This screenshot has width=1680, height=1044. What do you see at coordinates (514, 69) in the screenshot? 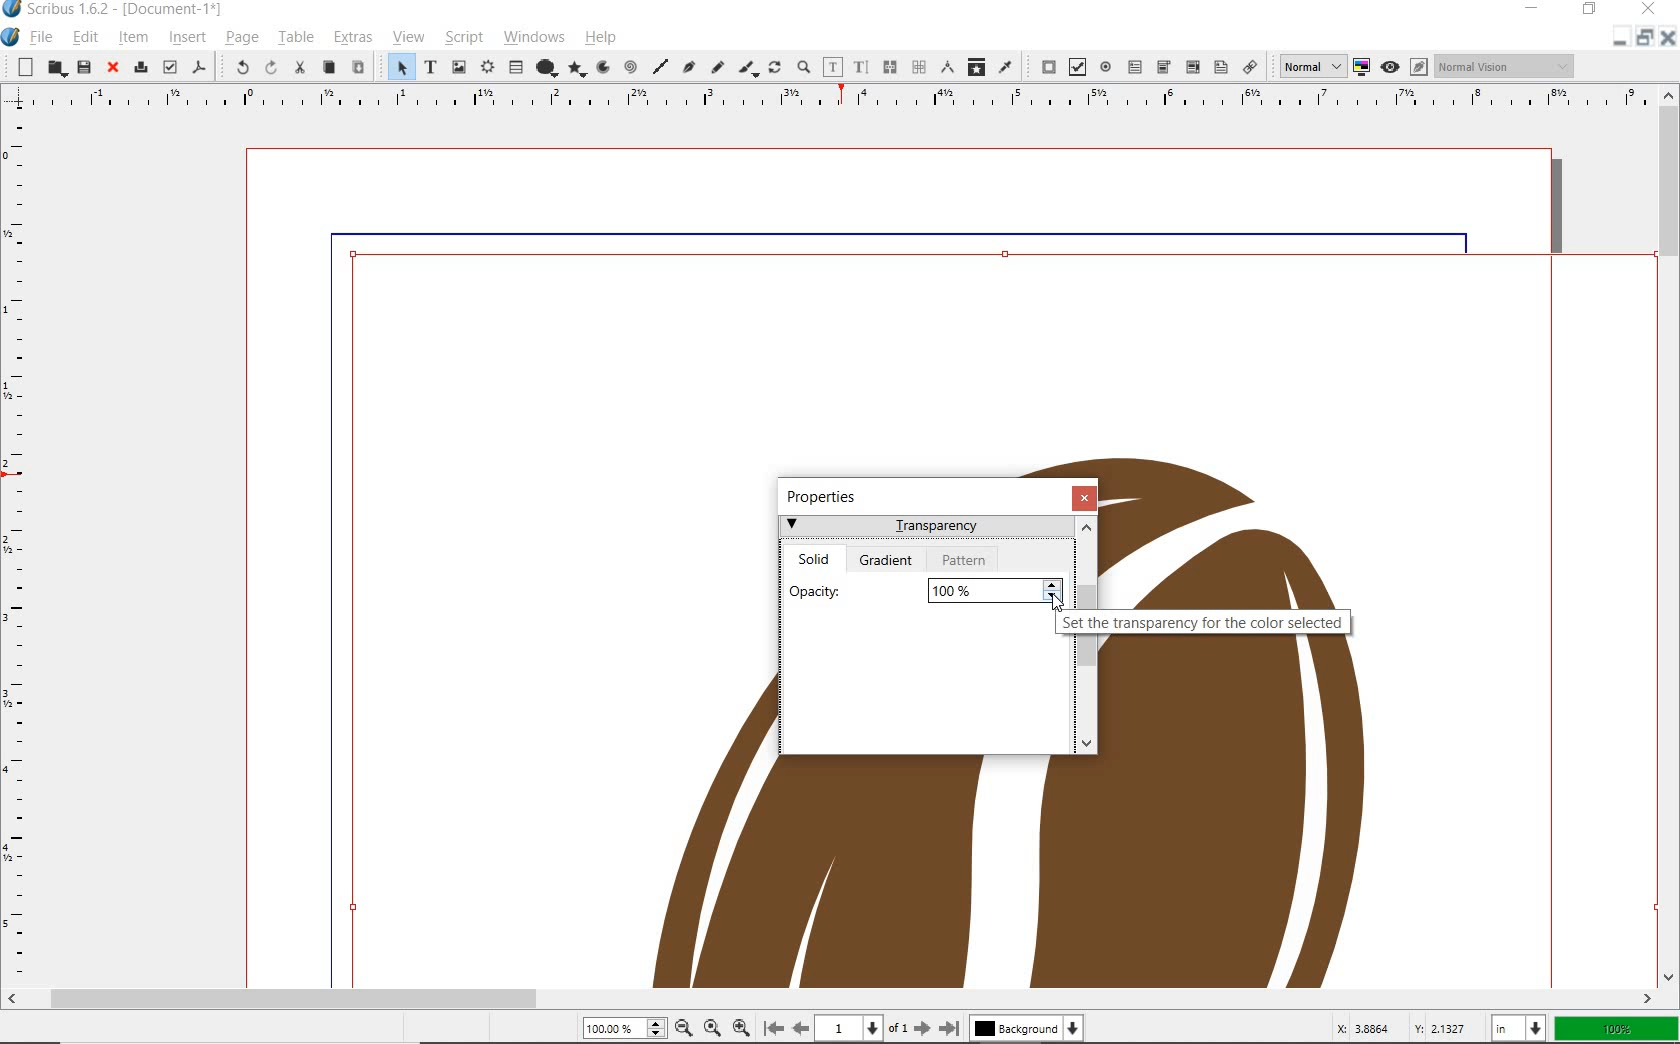
I see `table` at bounding box center [514, 69].